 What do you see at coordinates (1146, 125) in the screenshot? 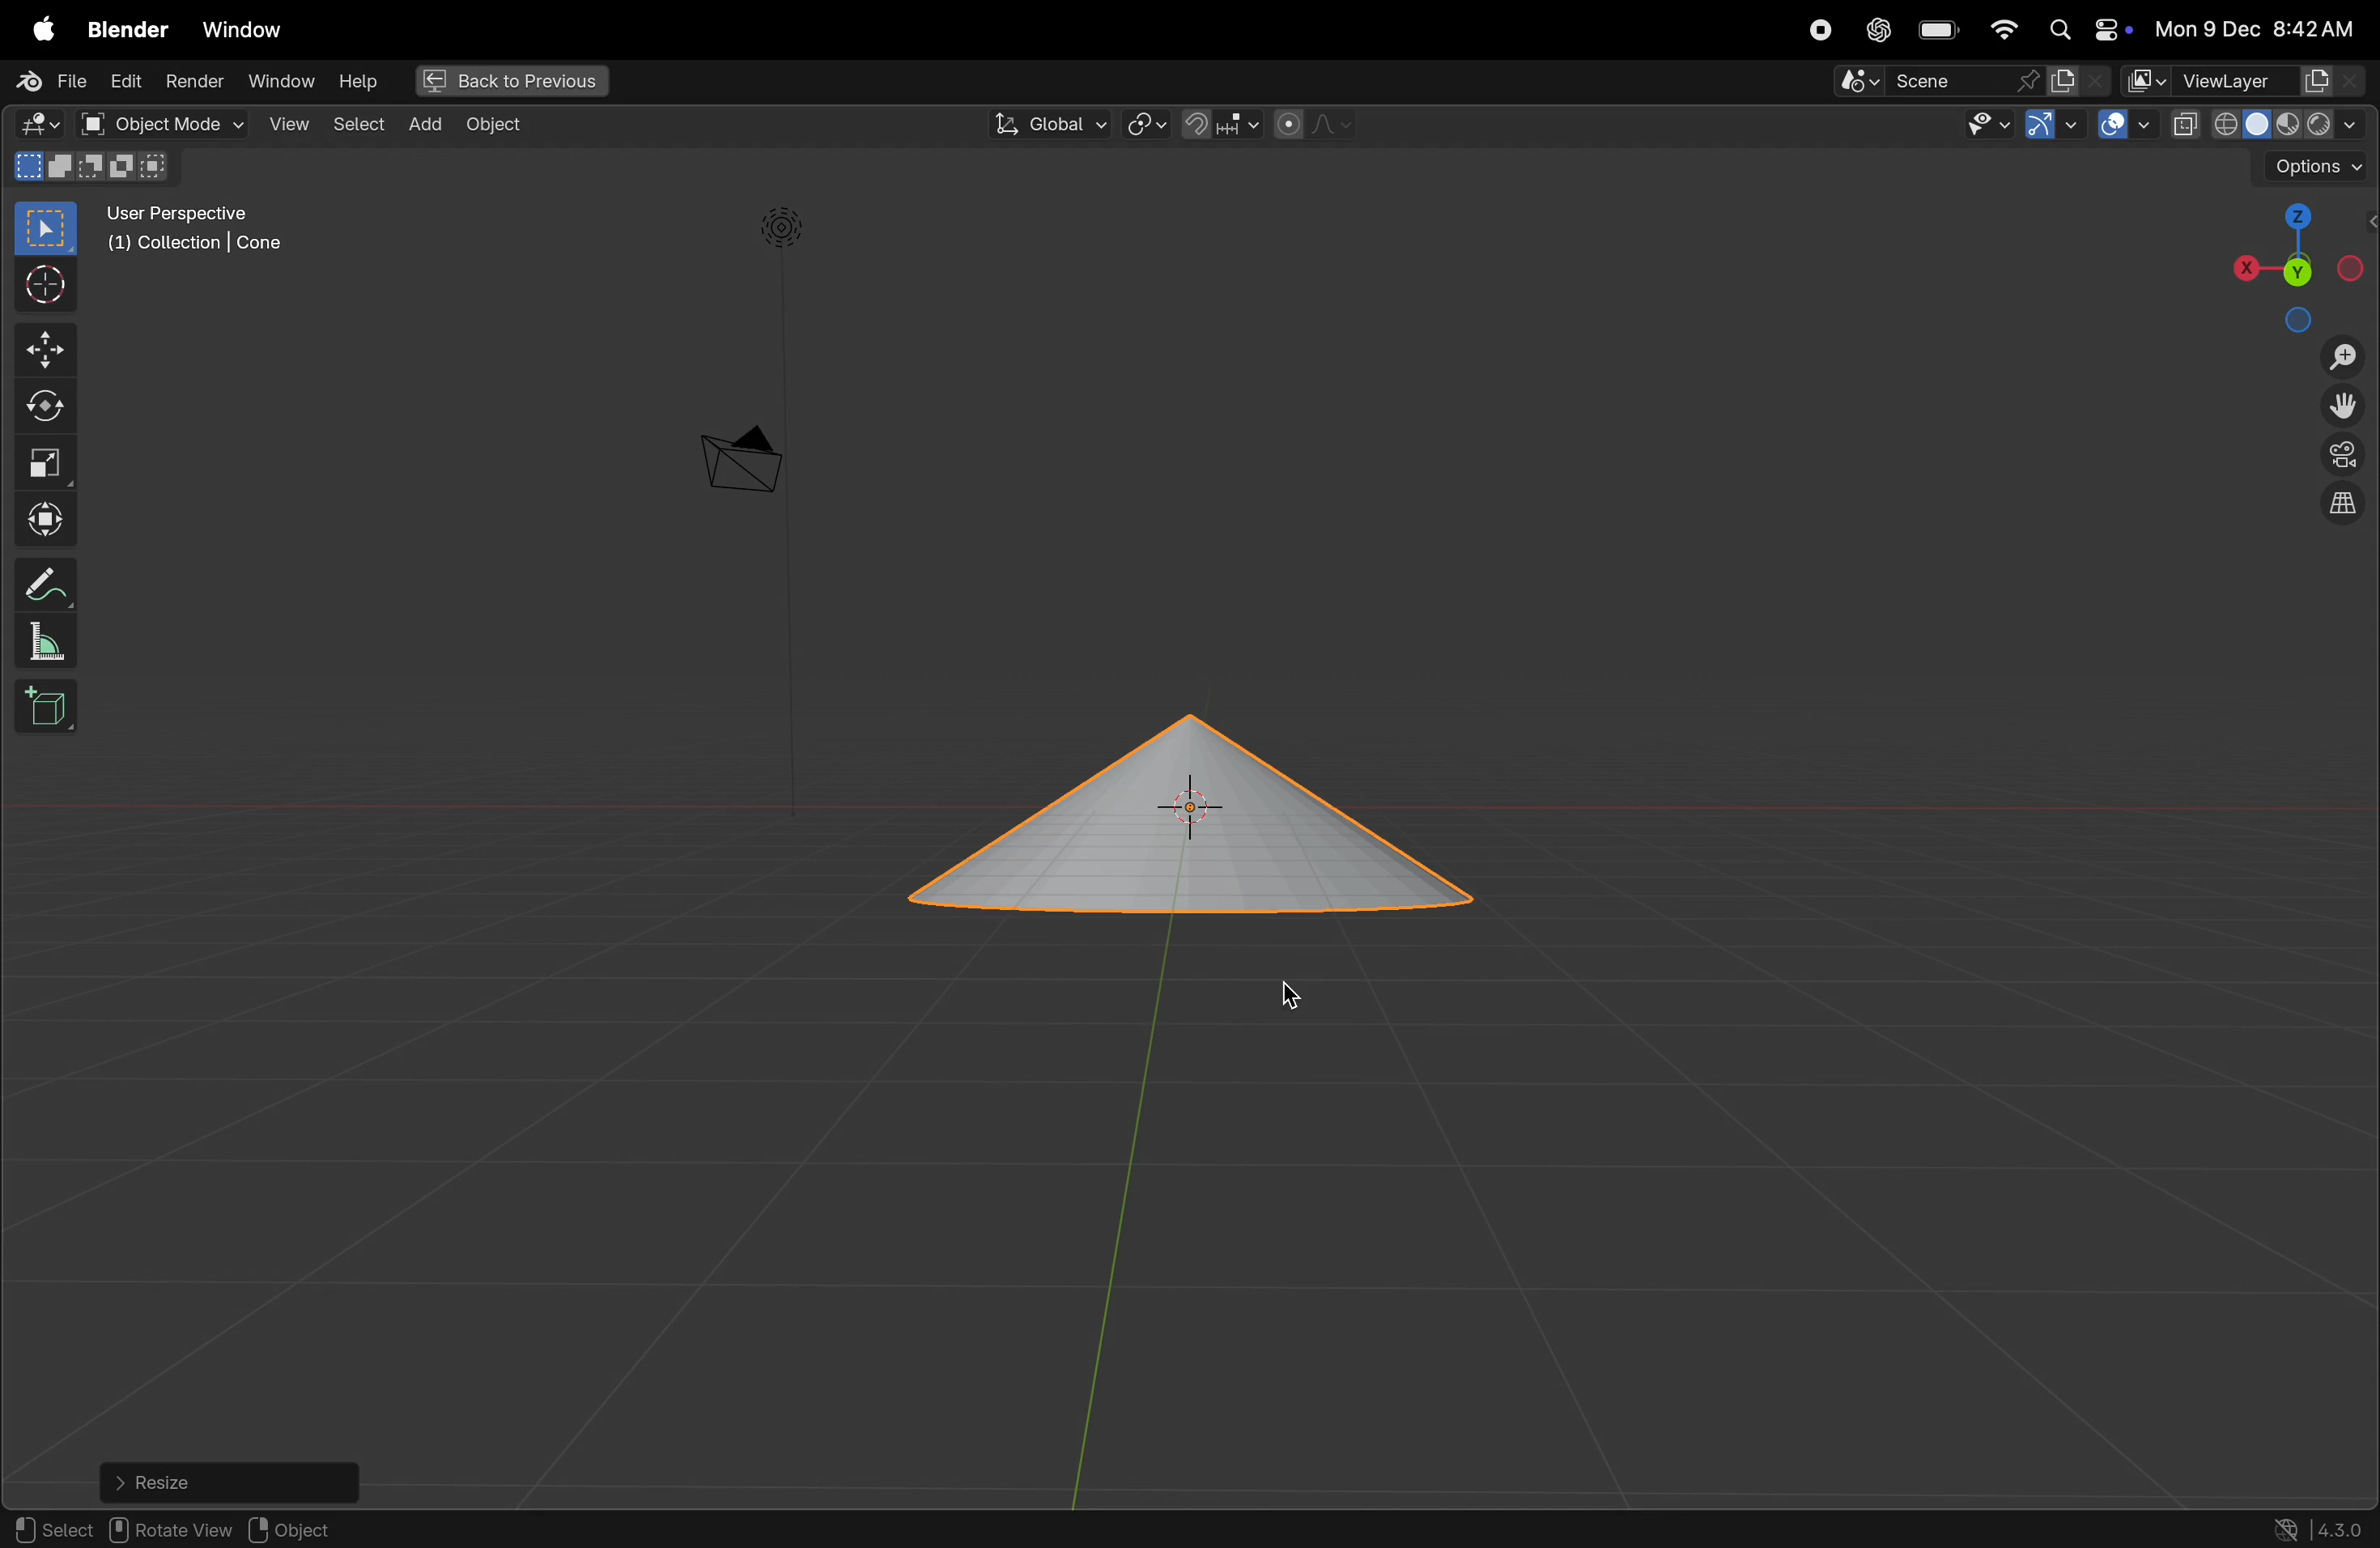
I see `transform pviot` at bounding box center [1146, 125].